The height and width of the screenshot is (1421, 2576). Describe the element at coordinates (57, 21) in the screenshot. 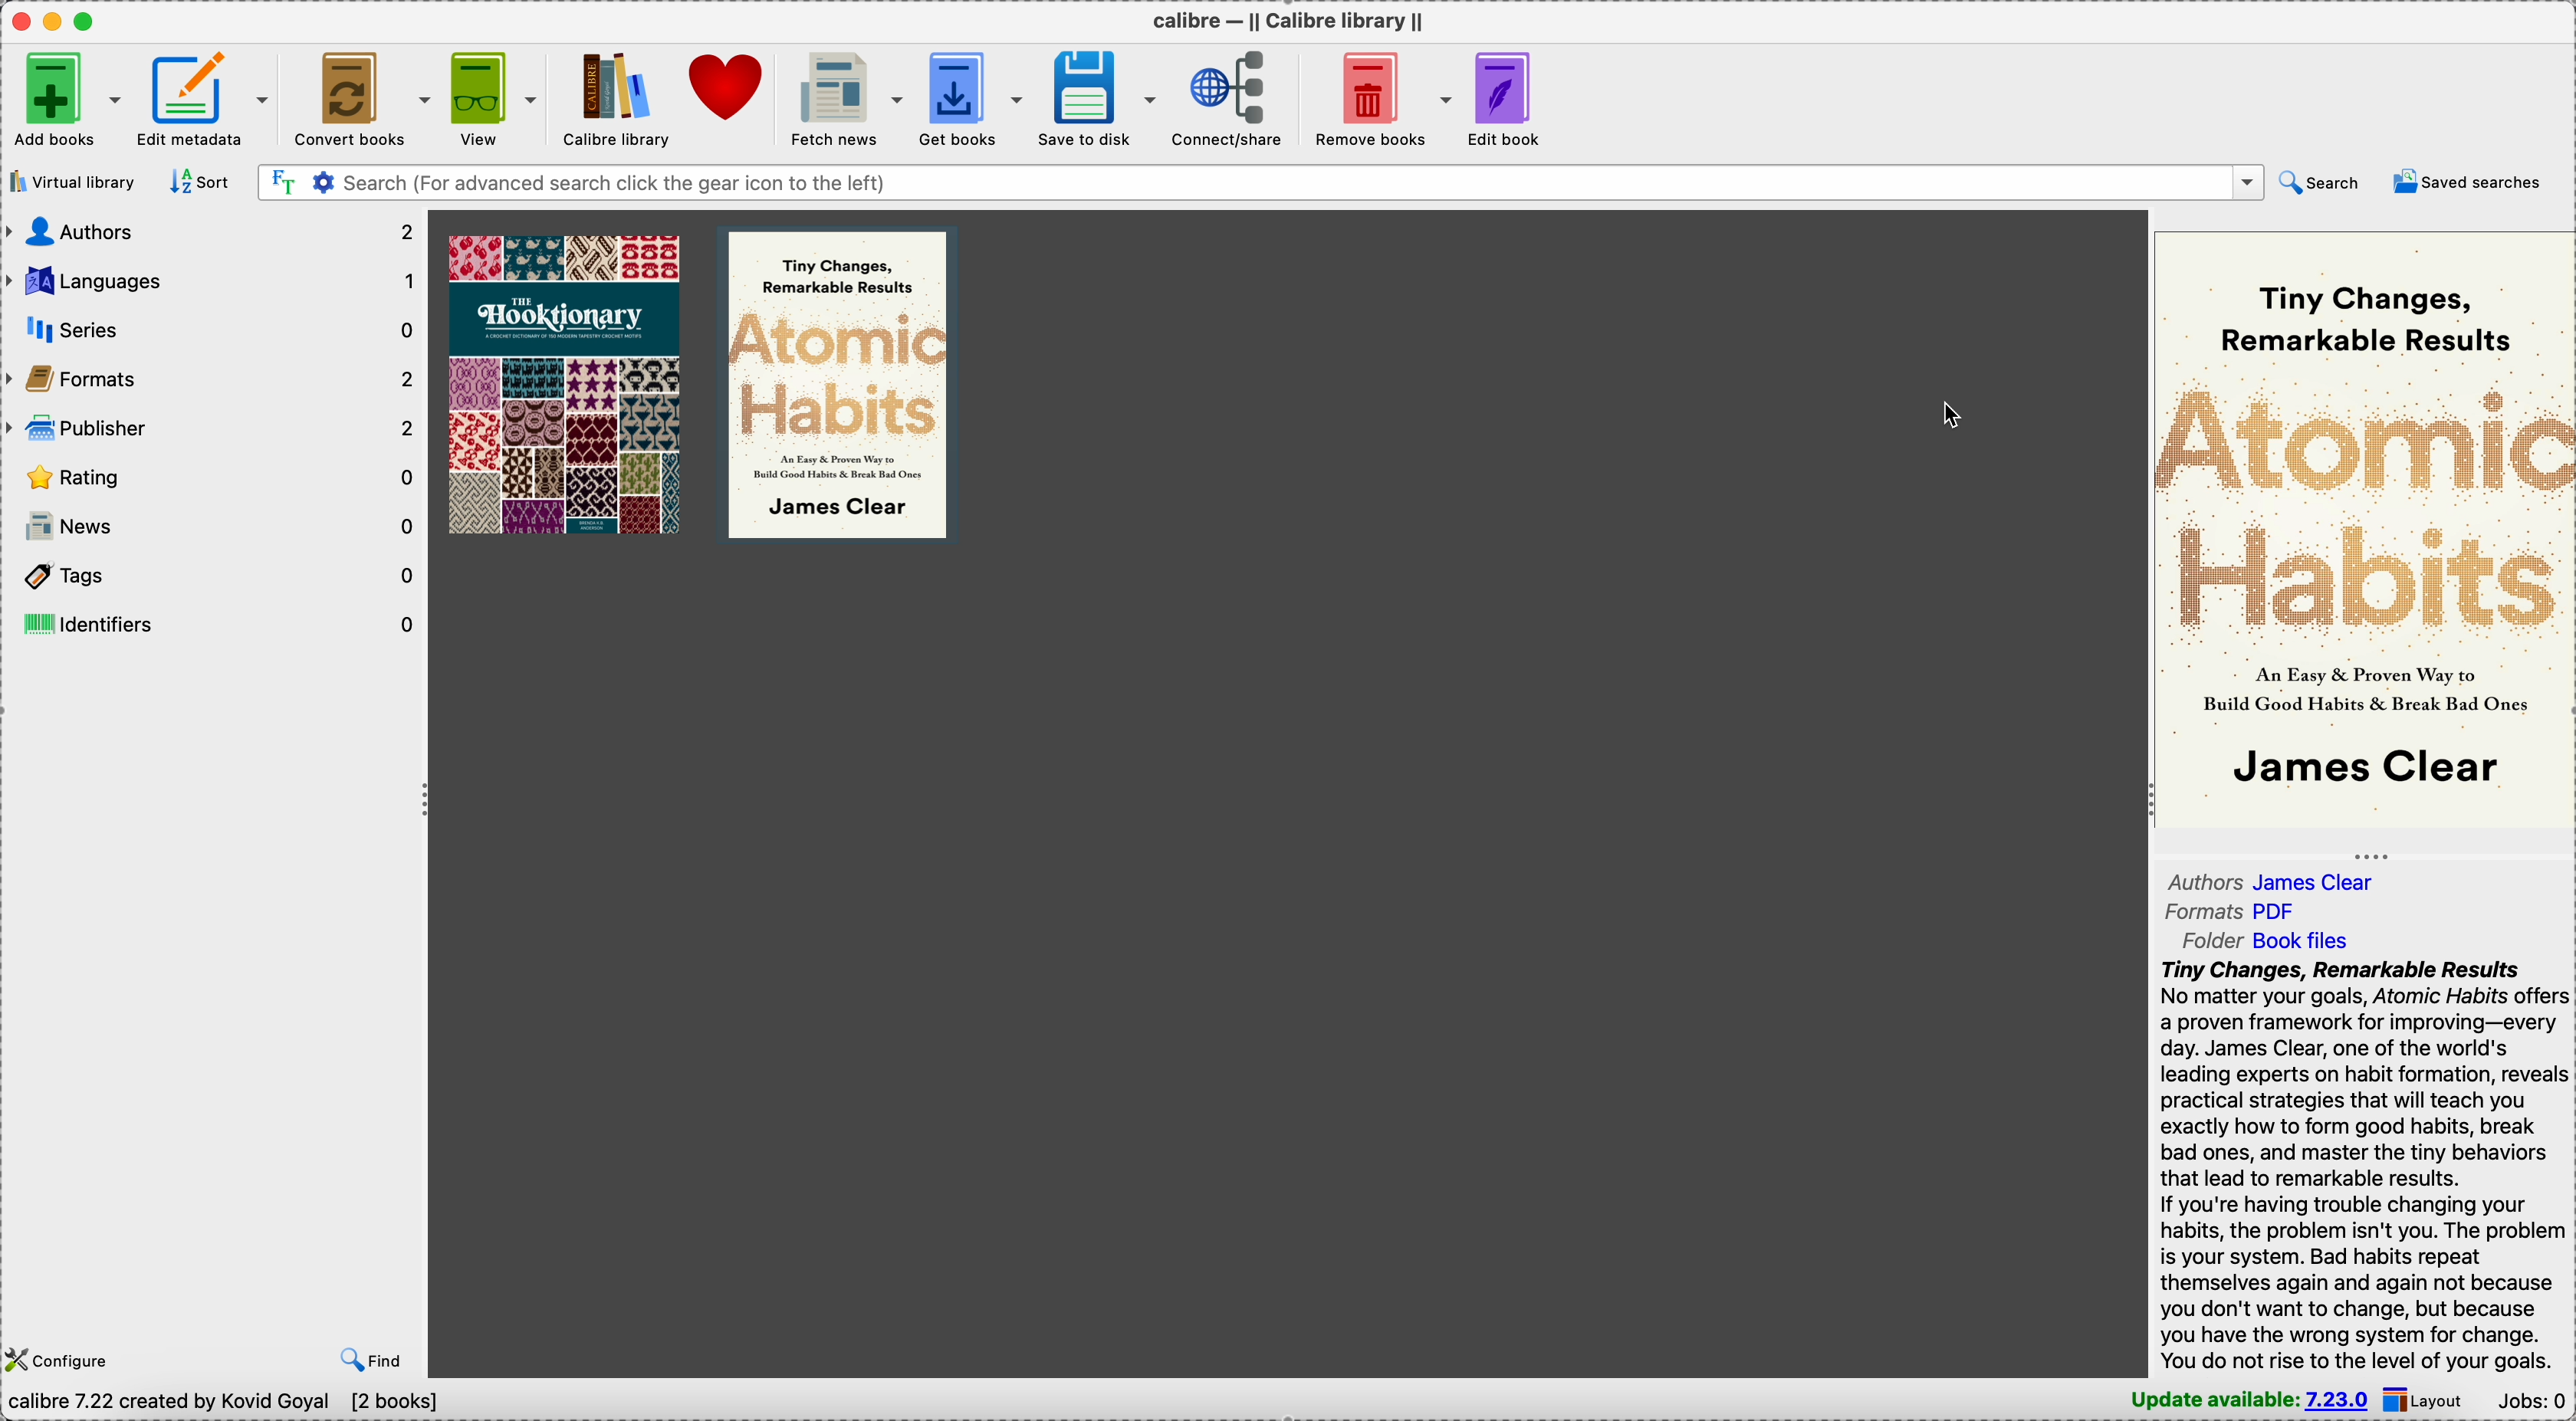

I see `minimize` at that location.